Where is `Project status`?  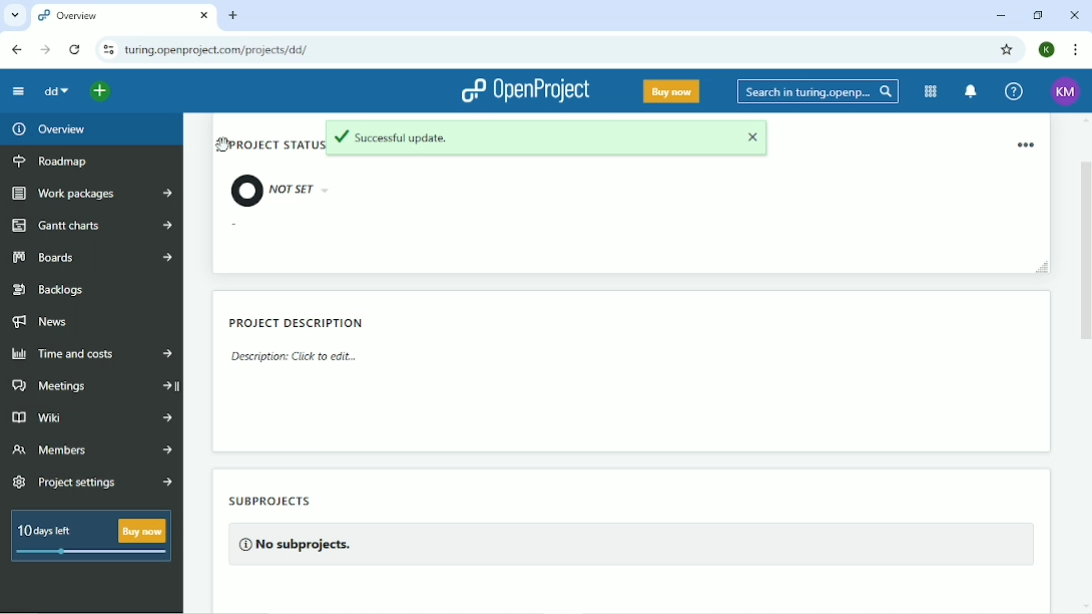 Project status is located at coordinates (266, 168).